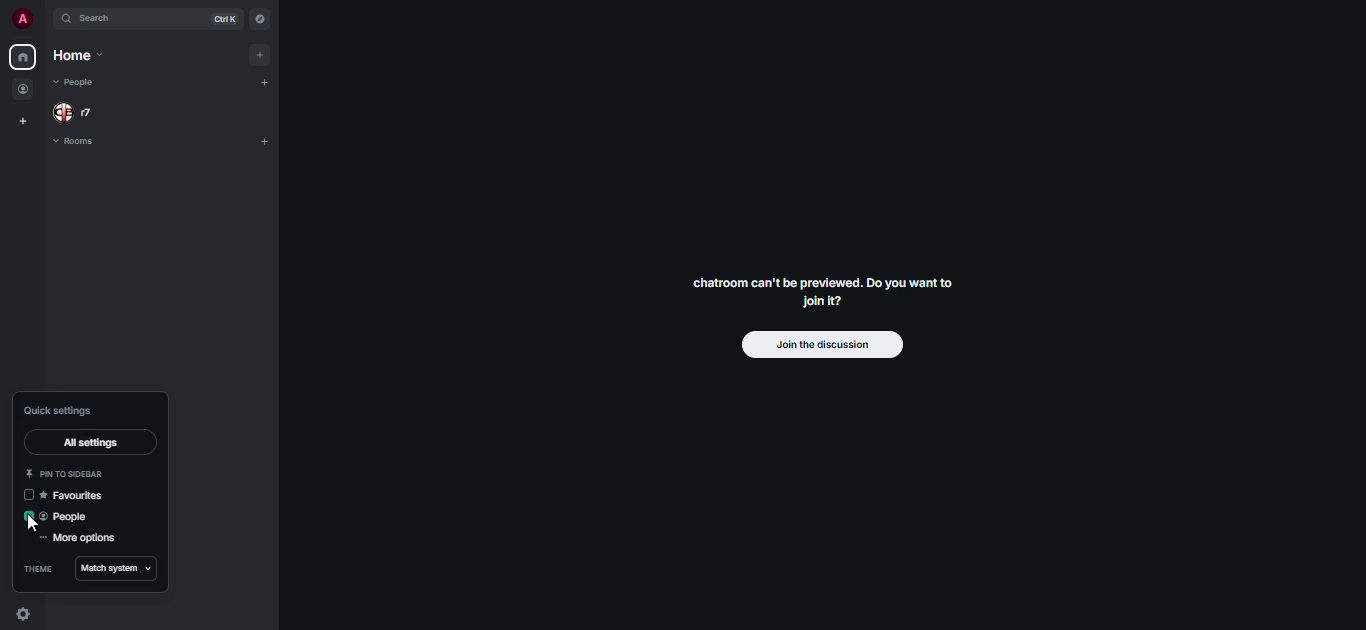 The width and height of the screenshot is (1366, 630). What do you see at coordinates (74, 496) in the screenshot?
I see `favorites` at bounding box center [74, 496].